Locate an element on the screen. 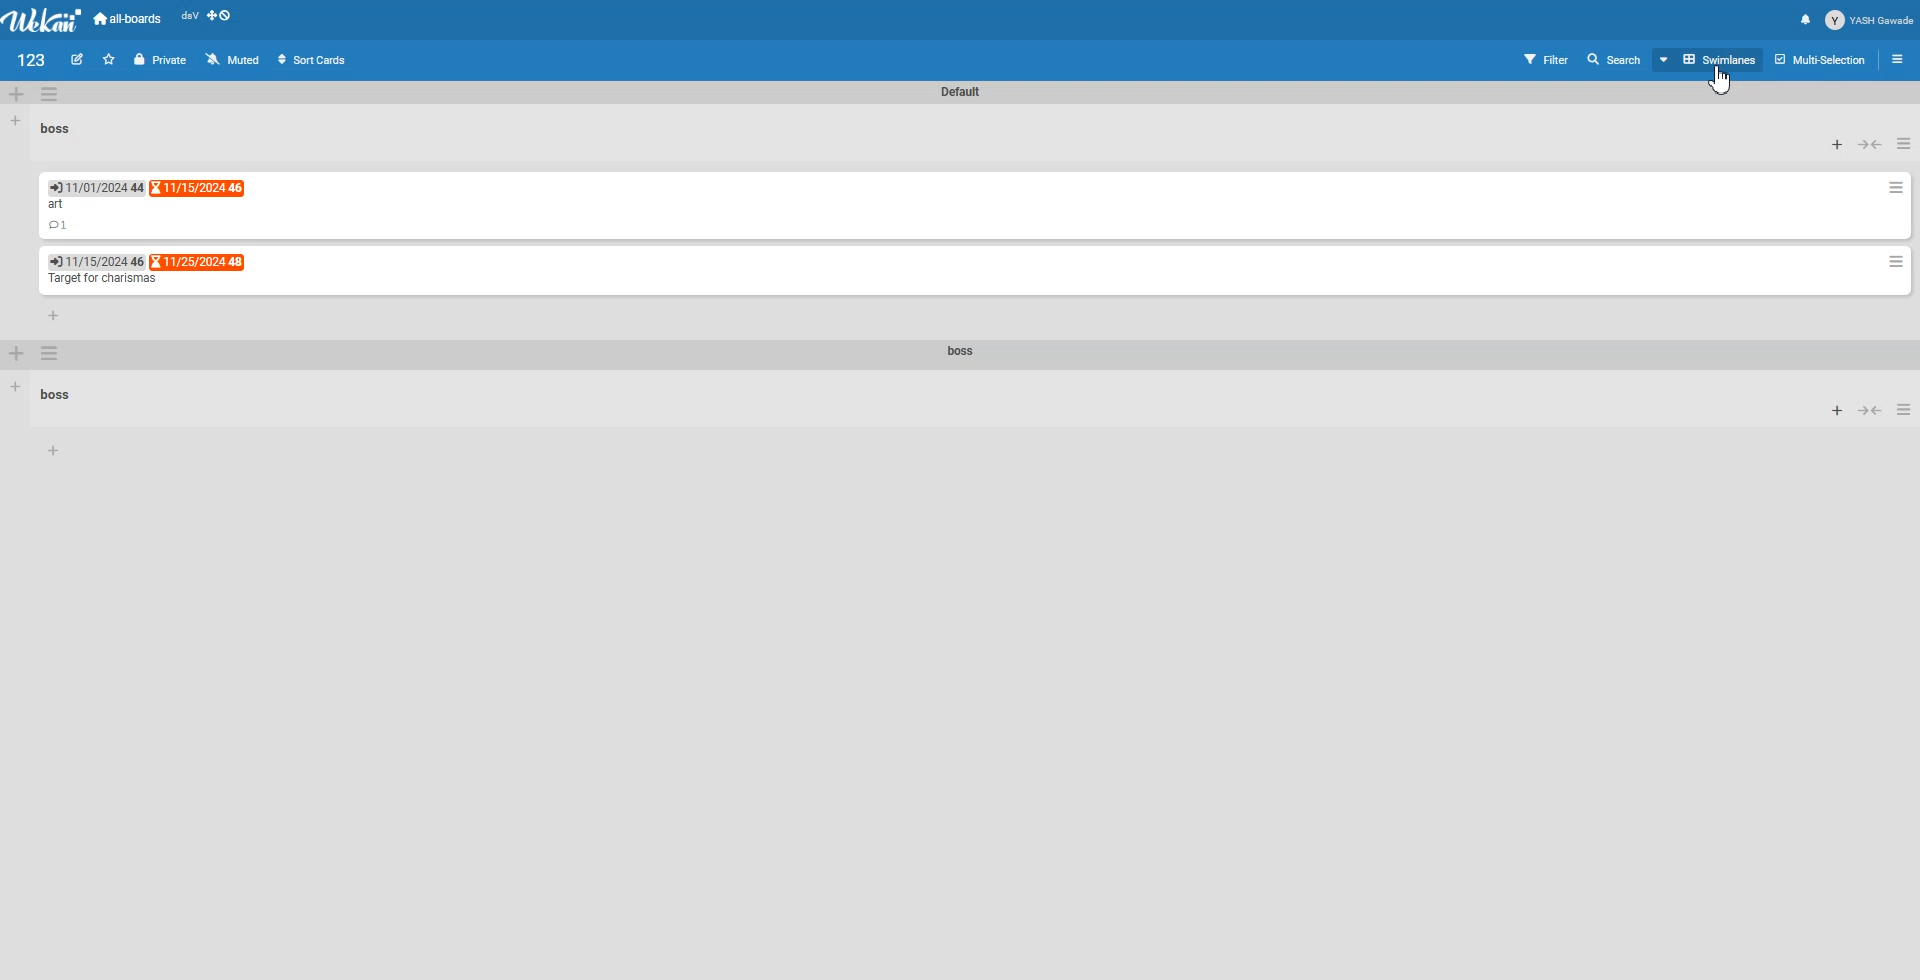  Add card to bottom of list is located at coordinates (54, 314).